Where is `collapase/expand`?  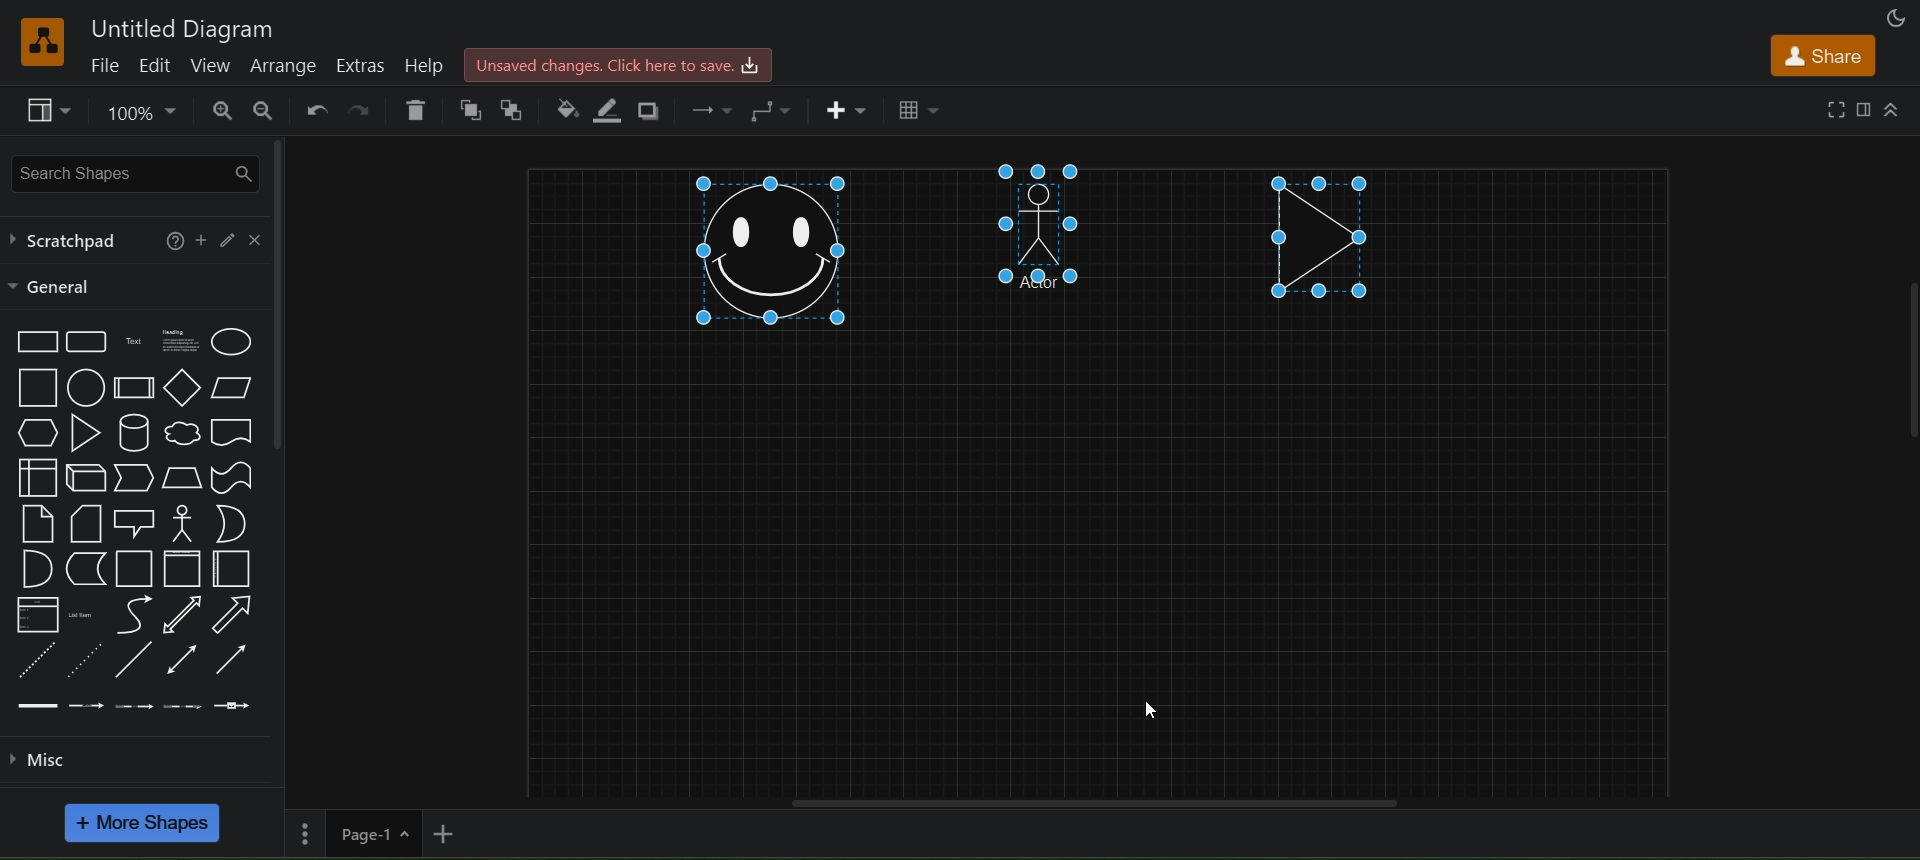 collapase/expand is located at coordinates (1894, 111).